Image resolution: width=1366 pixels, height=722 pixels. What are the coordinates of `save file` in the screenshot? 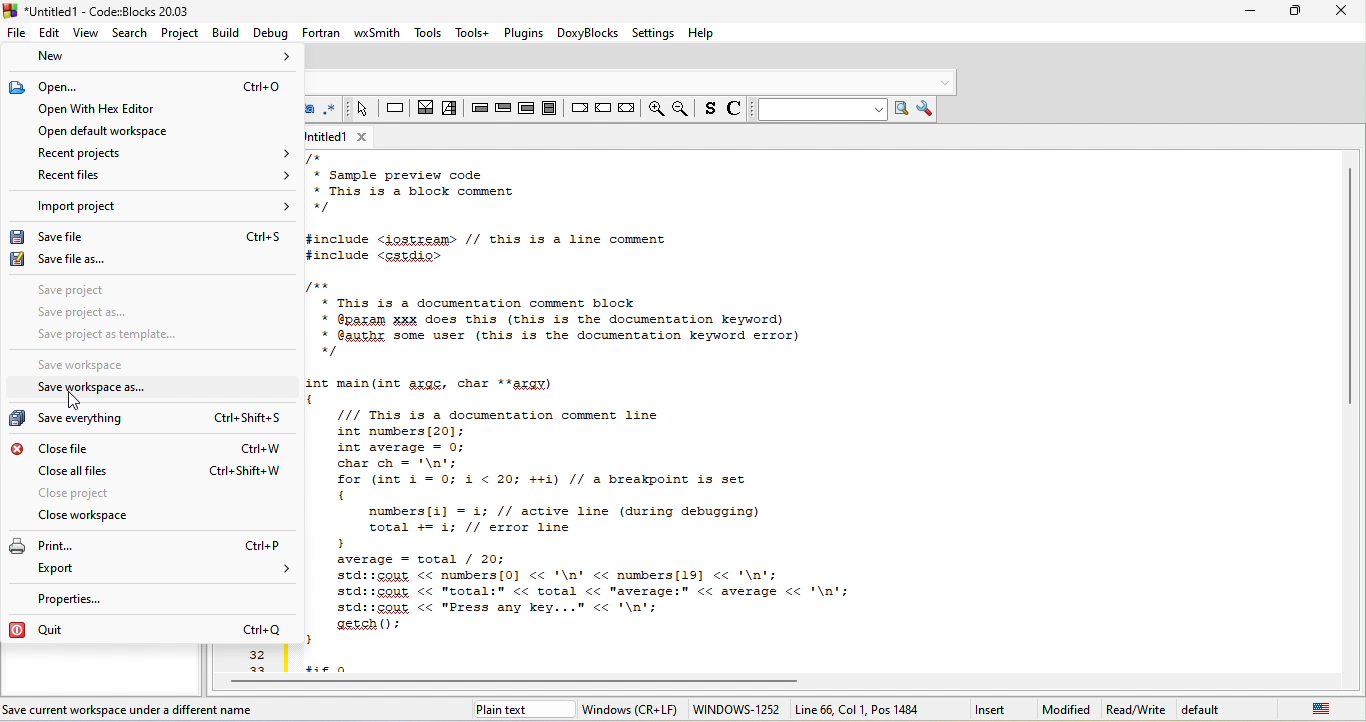 It's located at (150, 238).